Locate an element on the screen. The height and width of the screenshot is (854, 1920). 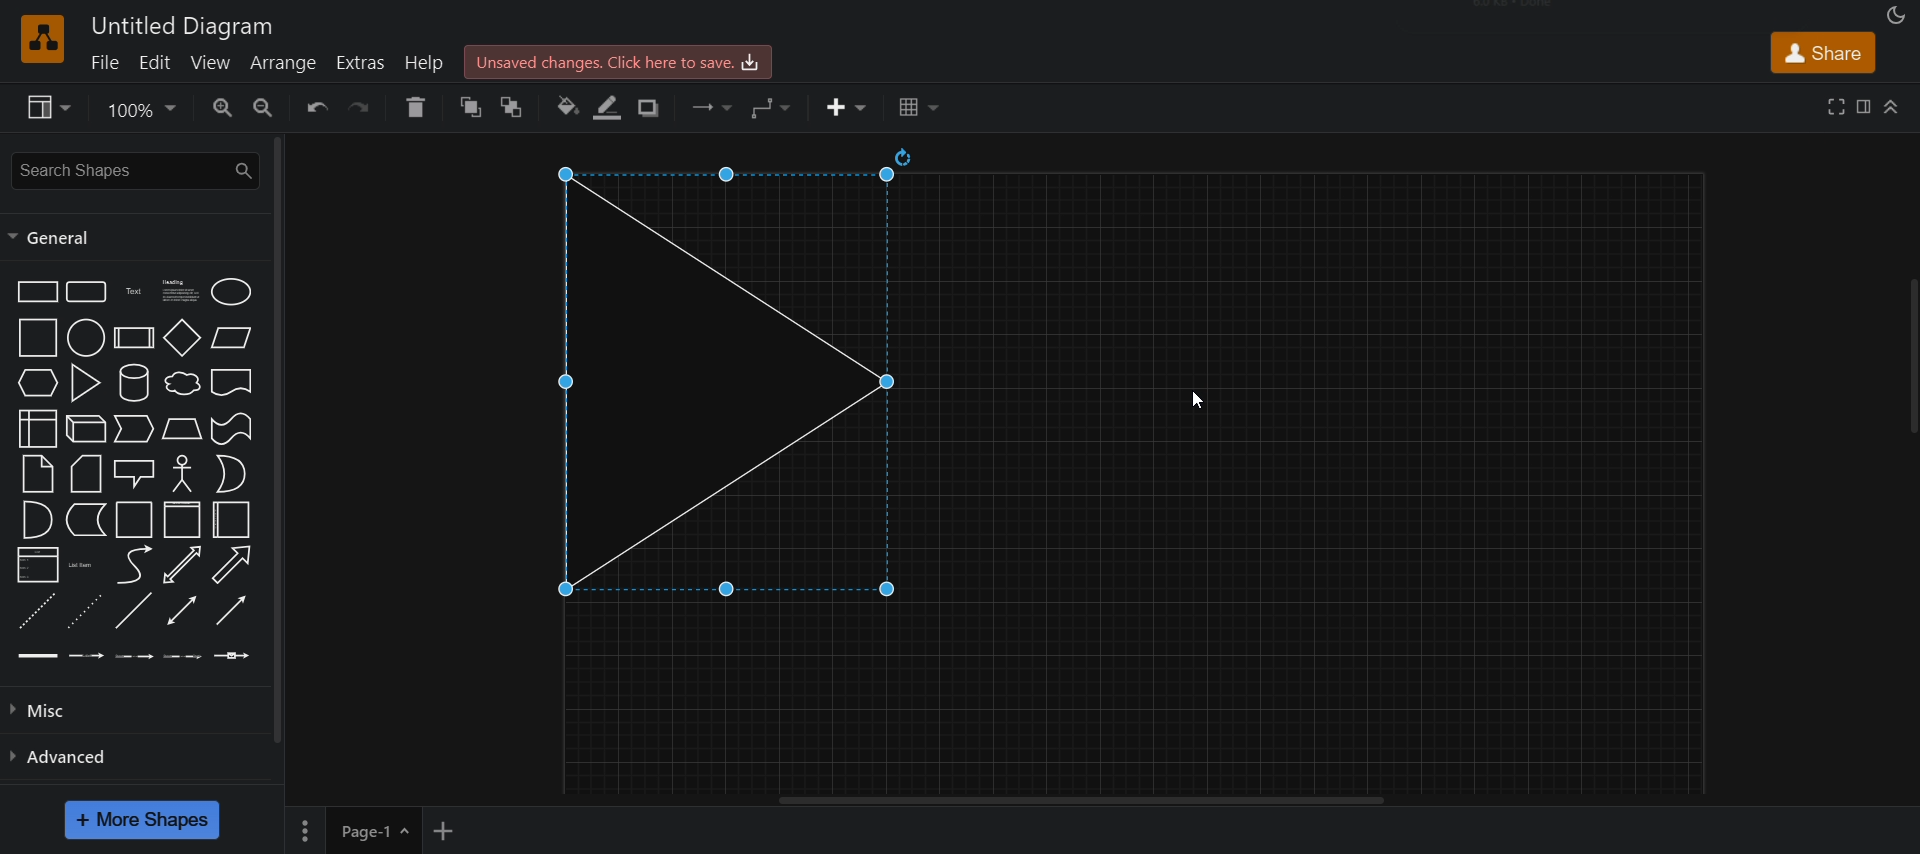
general is located at coordinates (56, 237).